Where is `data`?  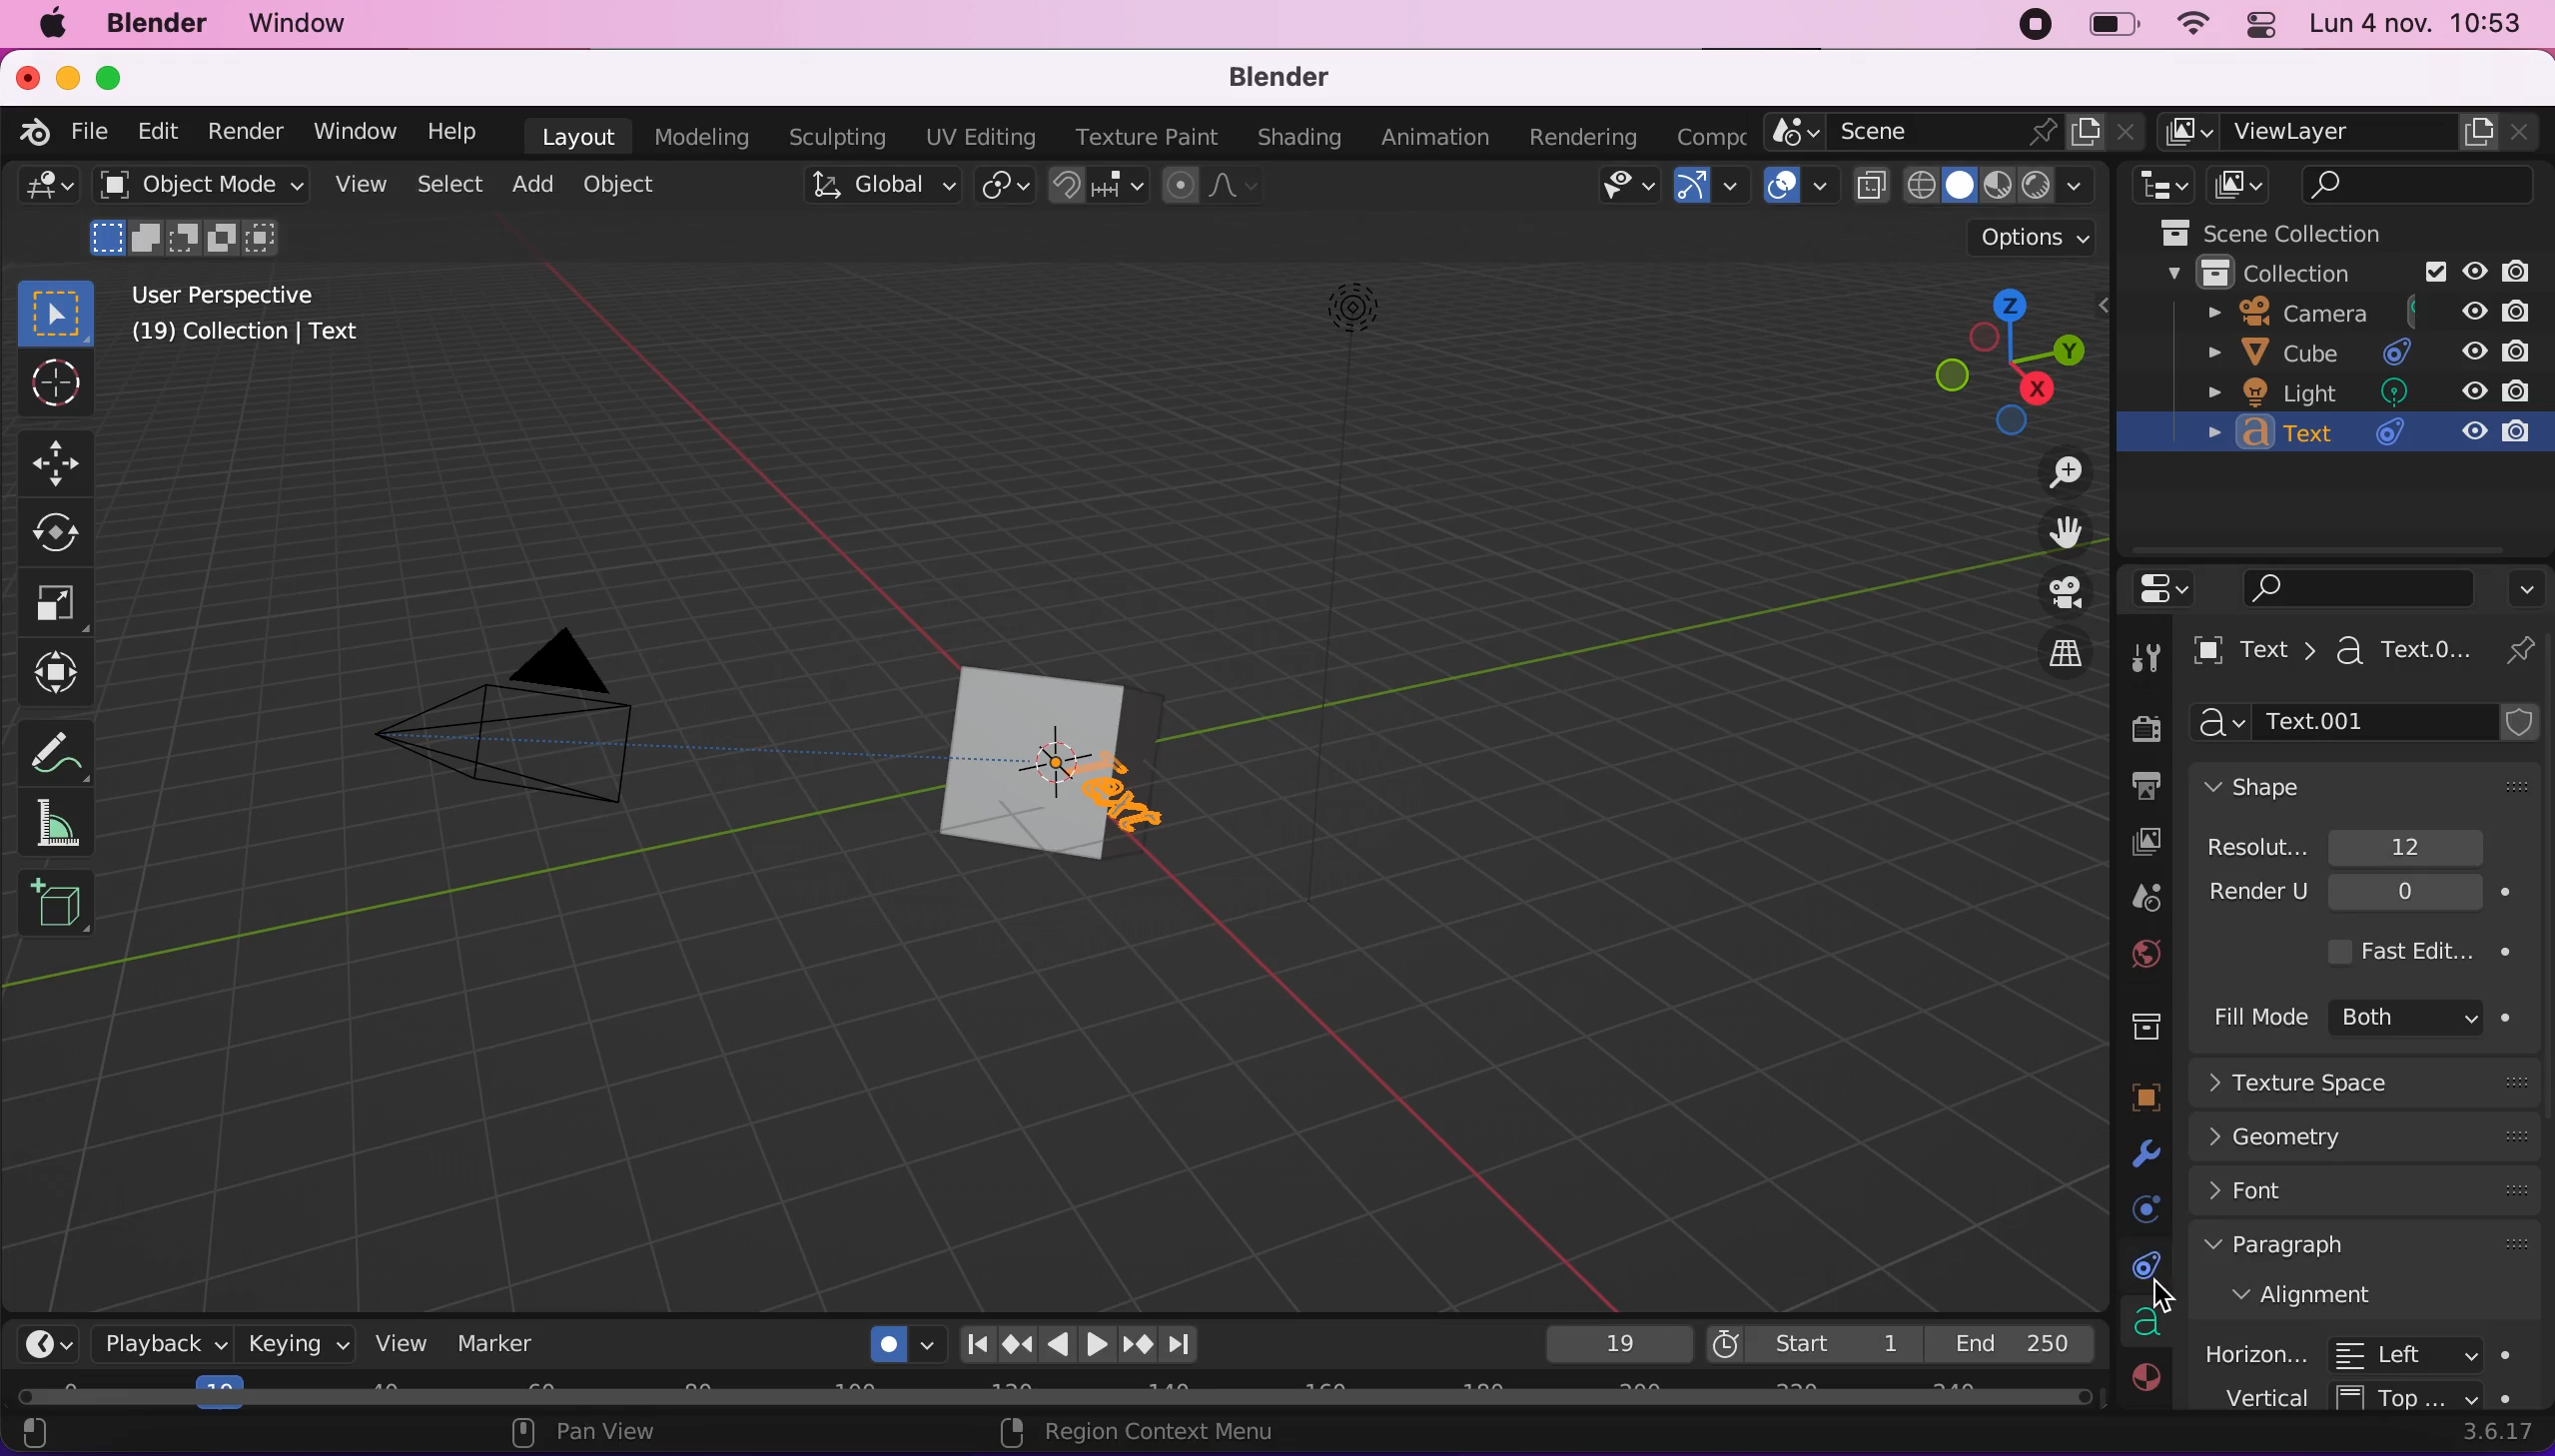 data is located at coordinates (2144, 1325).